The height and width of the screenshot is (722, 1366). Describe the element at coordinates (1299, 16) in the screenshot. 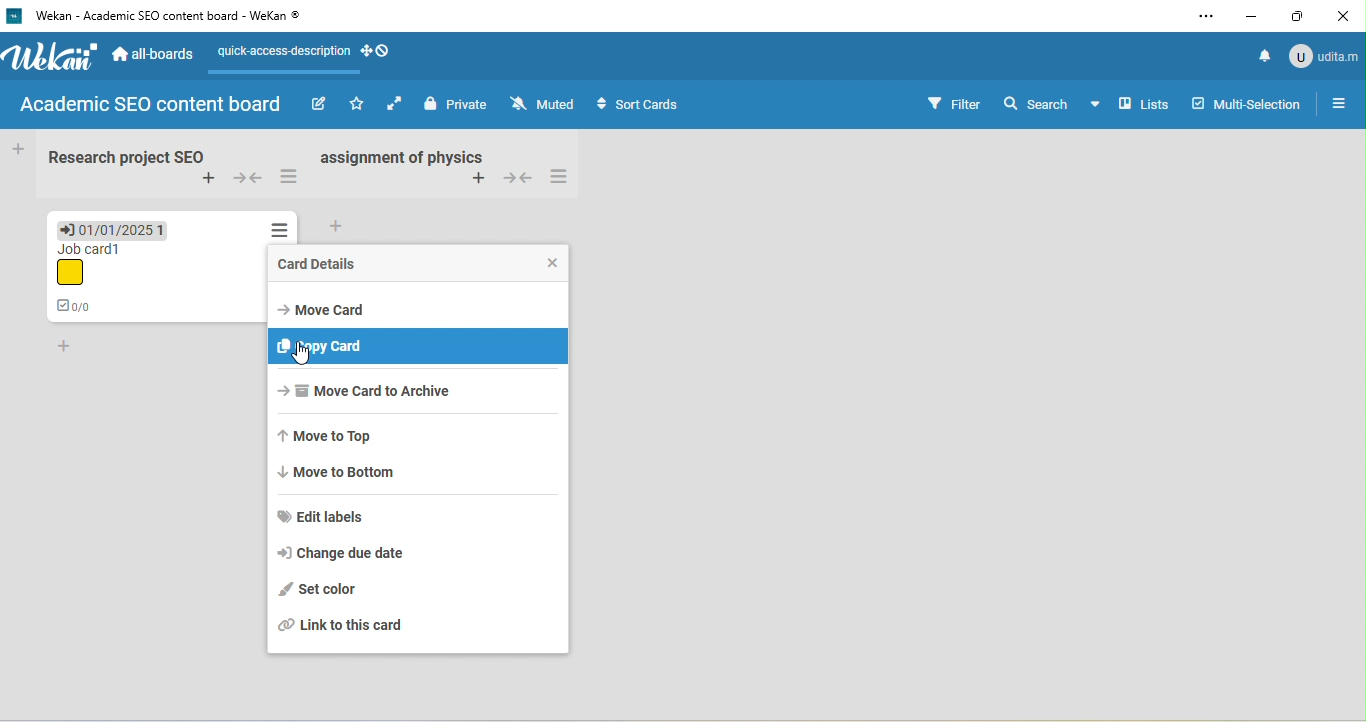

I see `maximize` at that location.